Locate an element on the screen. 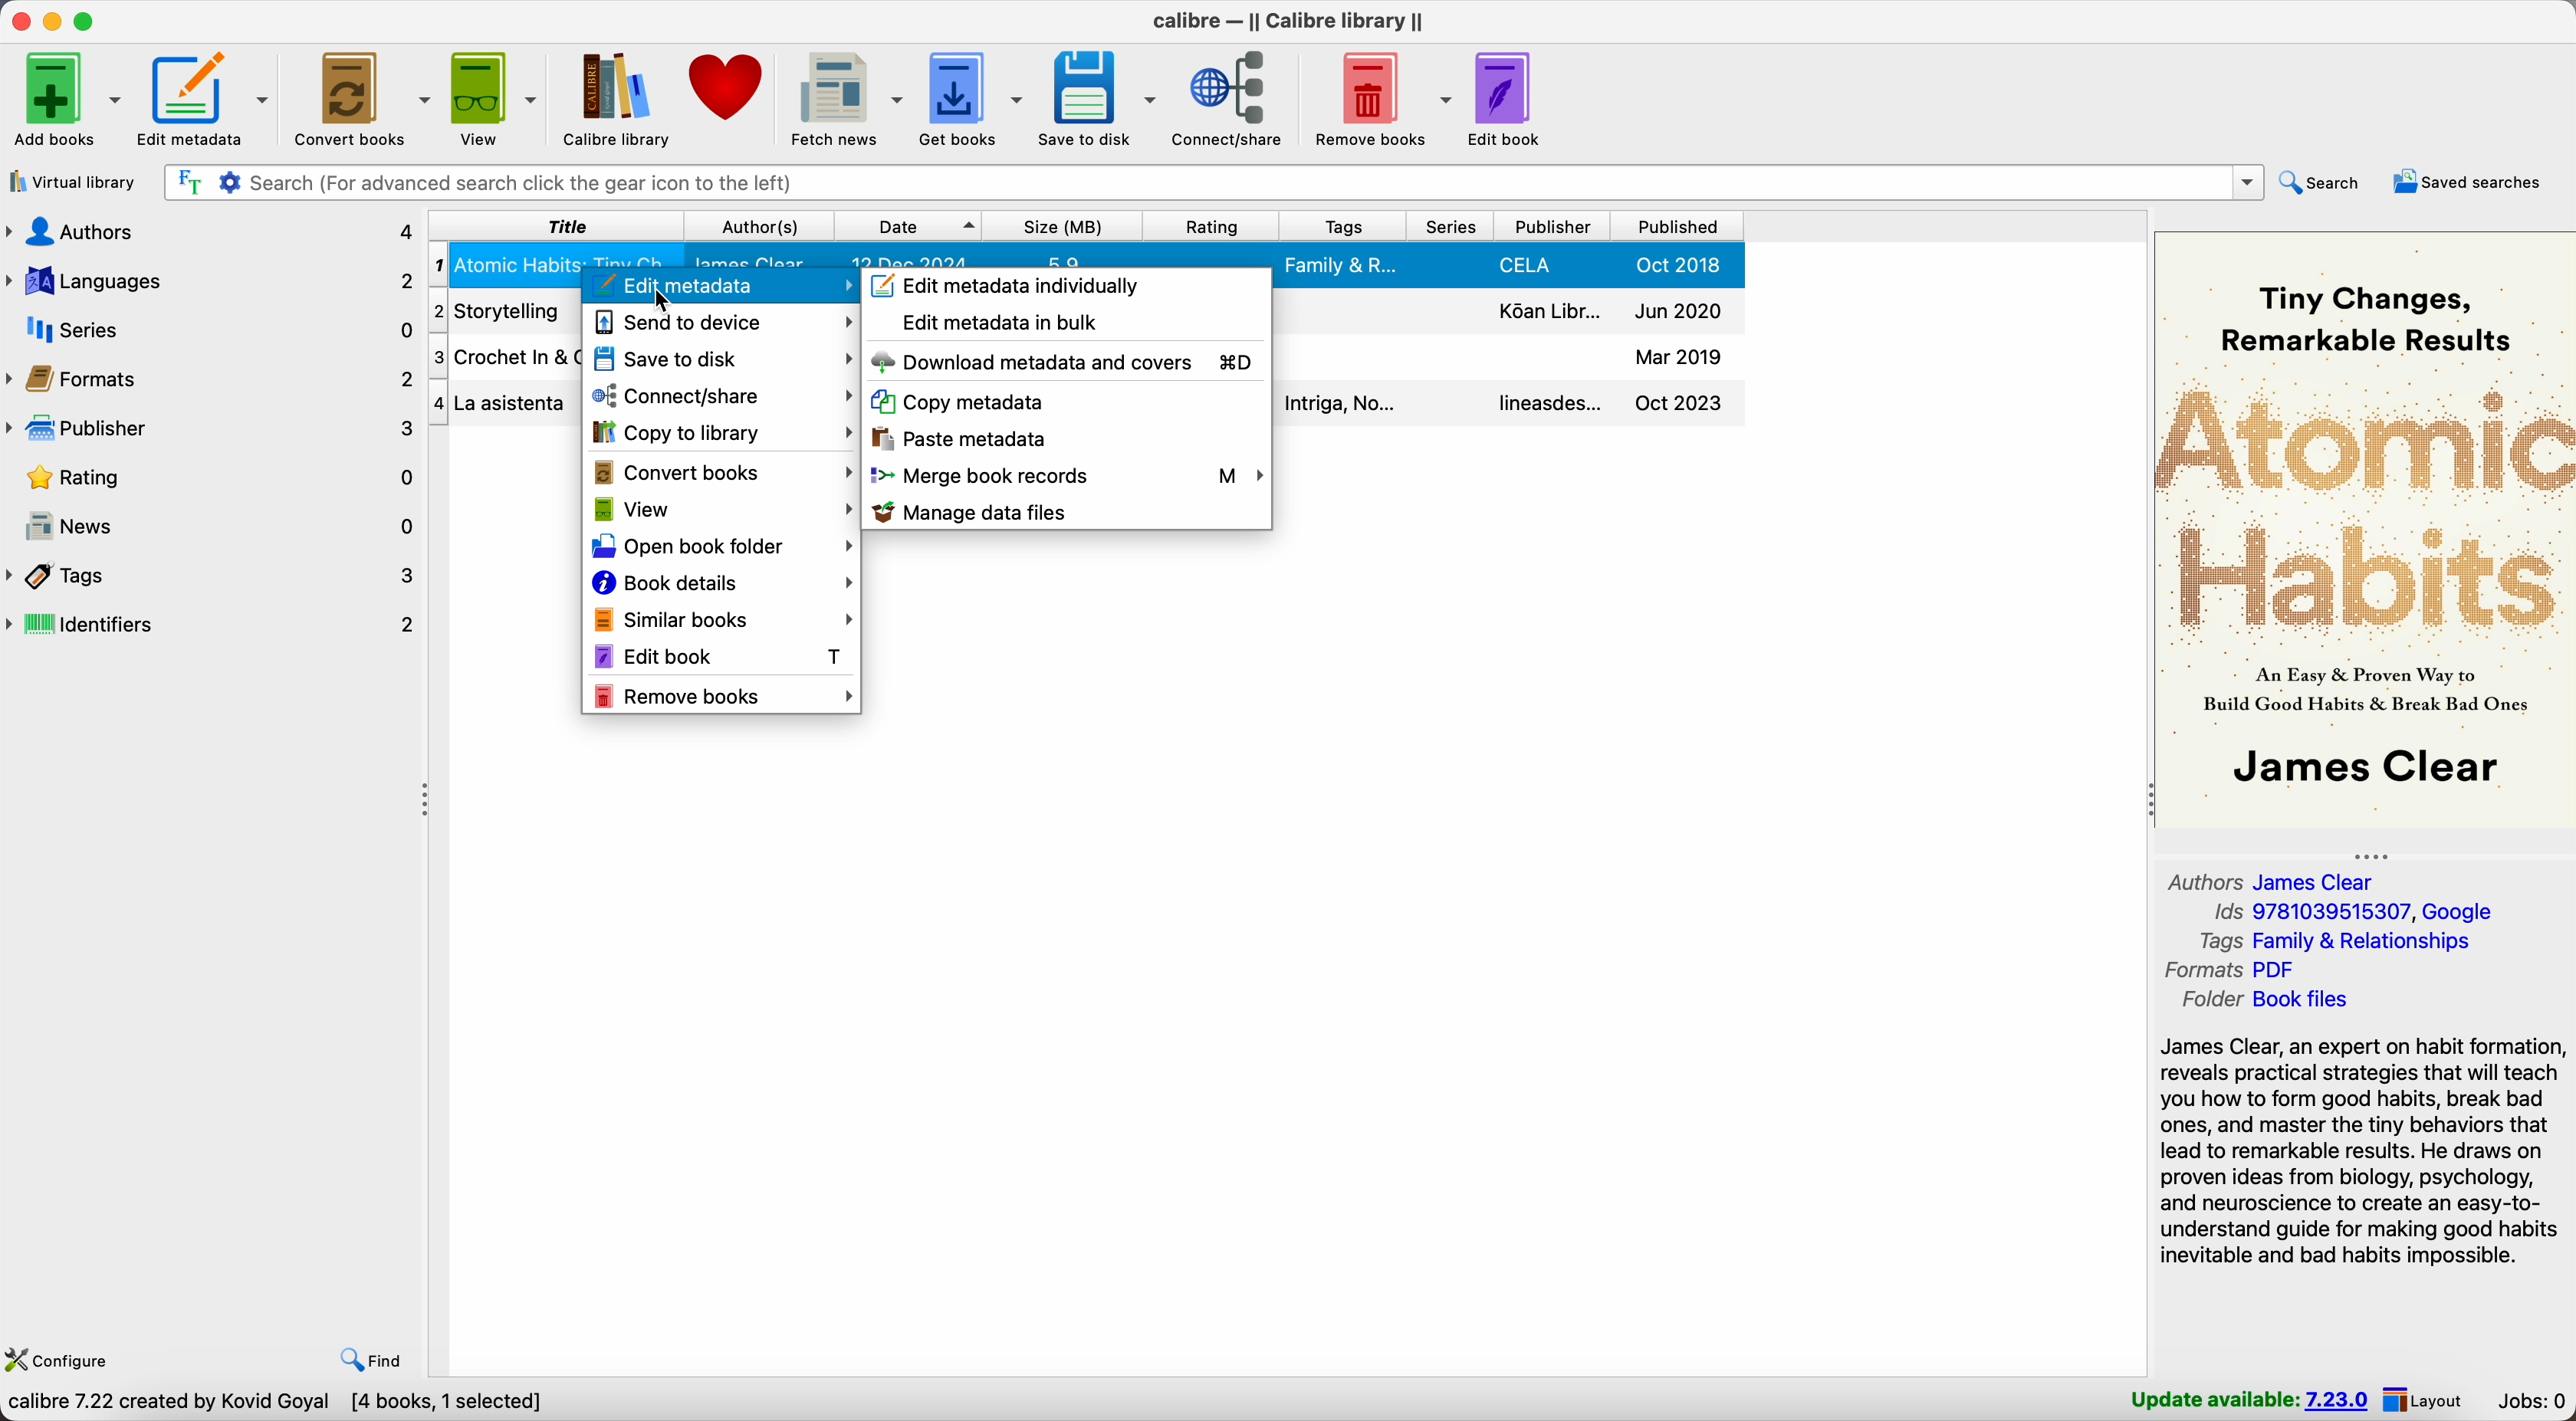  formats is located at coordinates (2231, 969).